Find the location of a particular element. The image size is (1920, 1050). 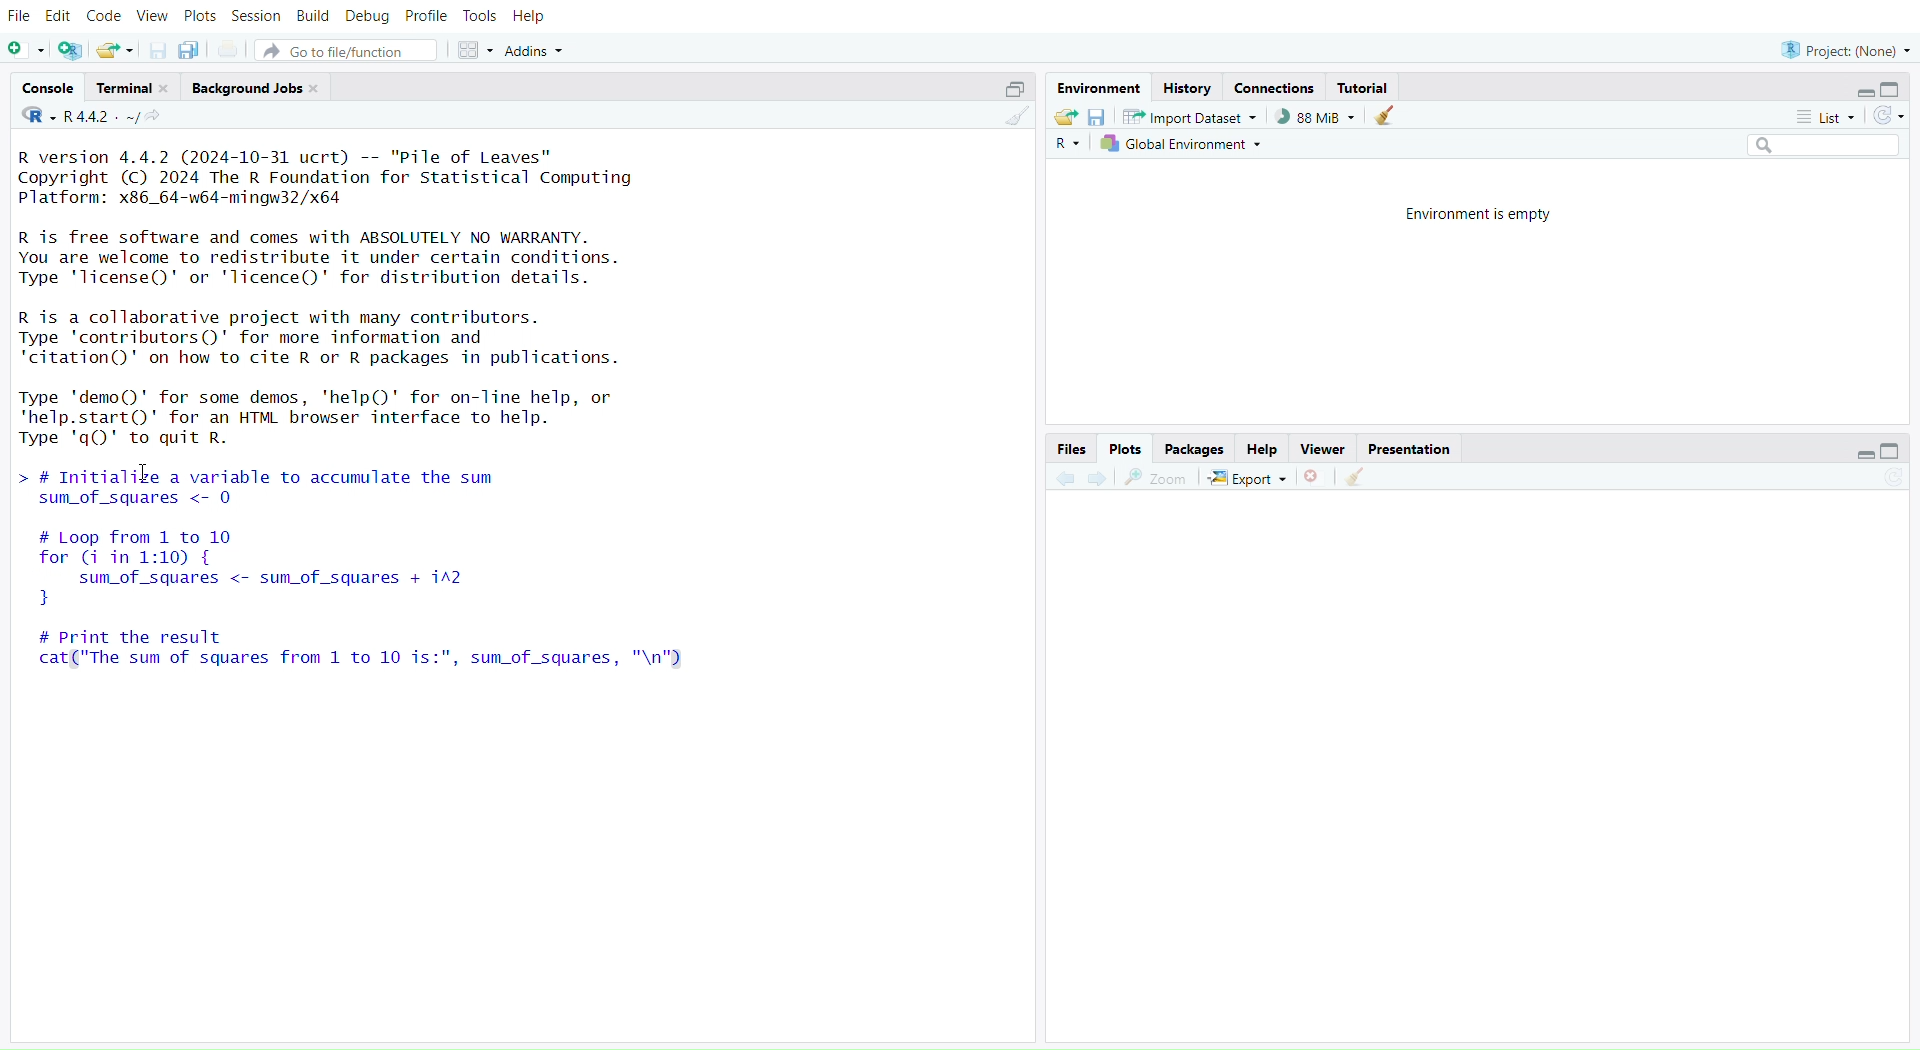

history is located at coordinates (1189, 89).